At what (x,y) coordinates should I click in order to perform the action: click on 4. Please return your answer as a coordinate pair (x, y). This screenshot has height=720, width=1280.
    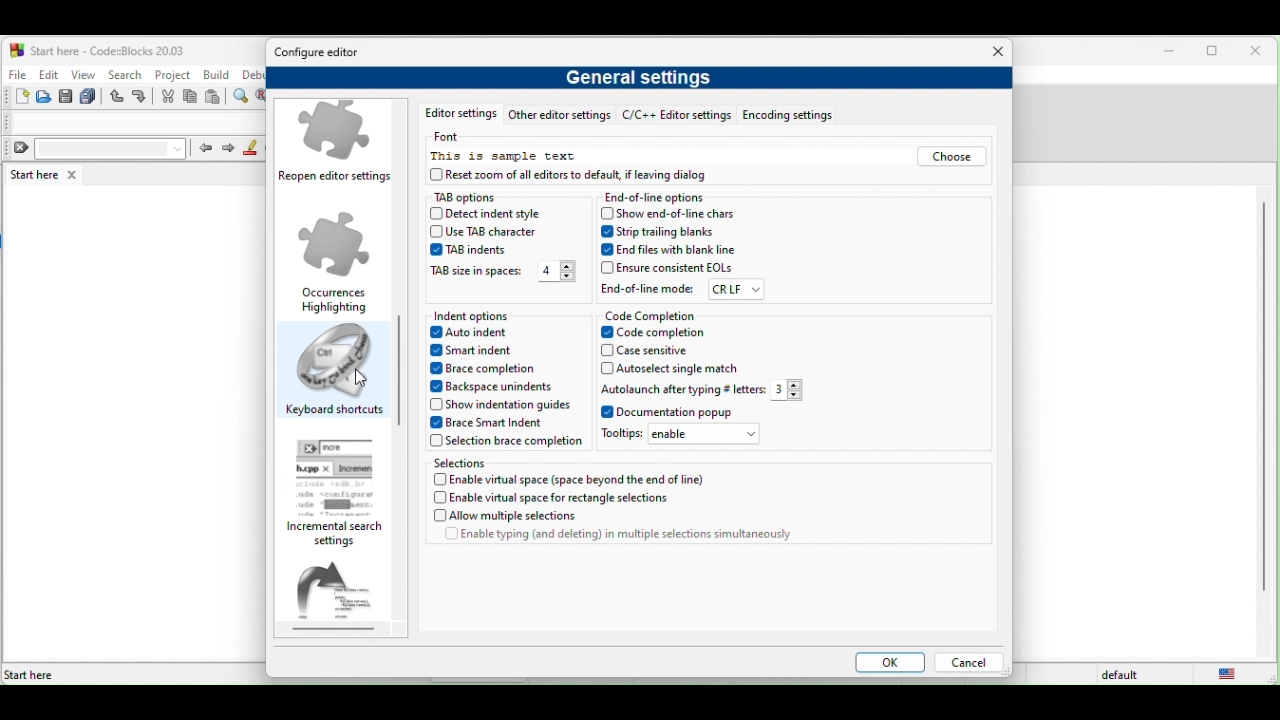
    Looking at the image, I should click on (556, 272).